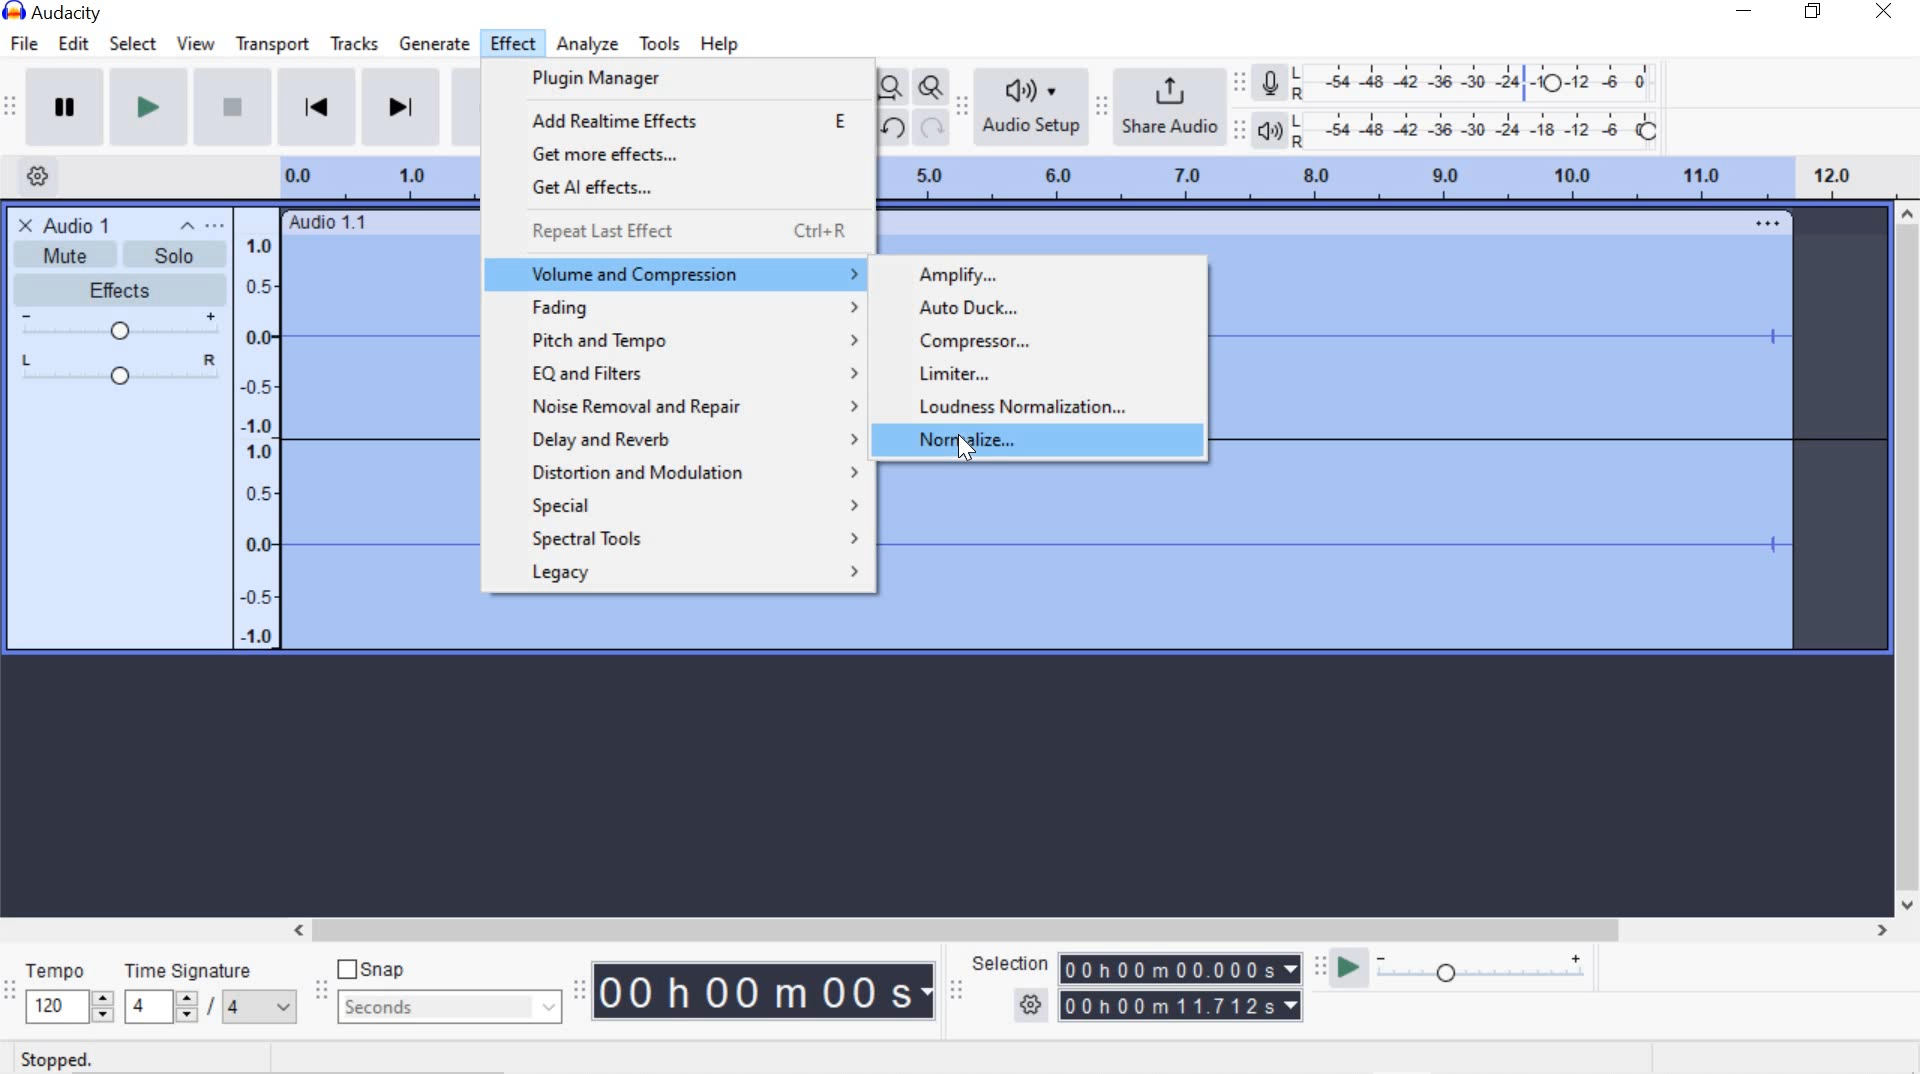  Describe the element at coordinates (378, 971) in the screenshot. I see `snap` at that location.